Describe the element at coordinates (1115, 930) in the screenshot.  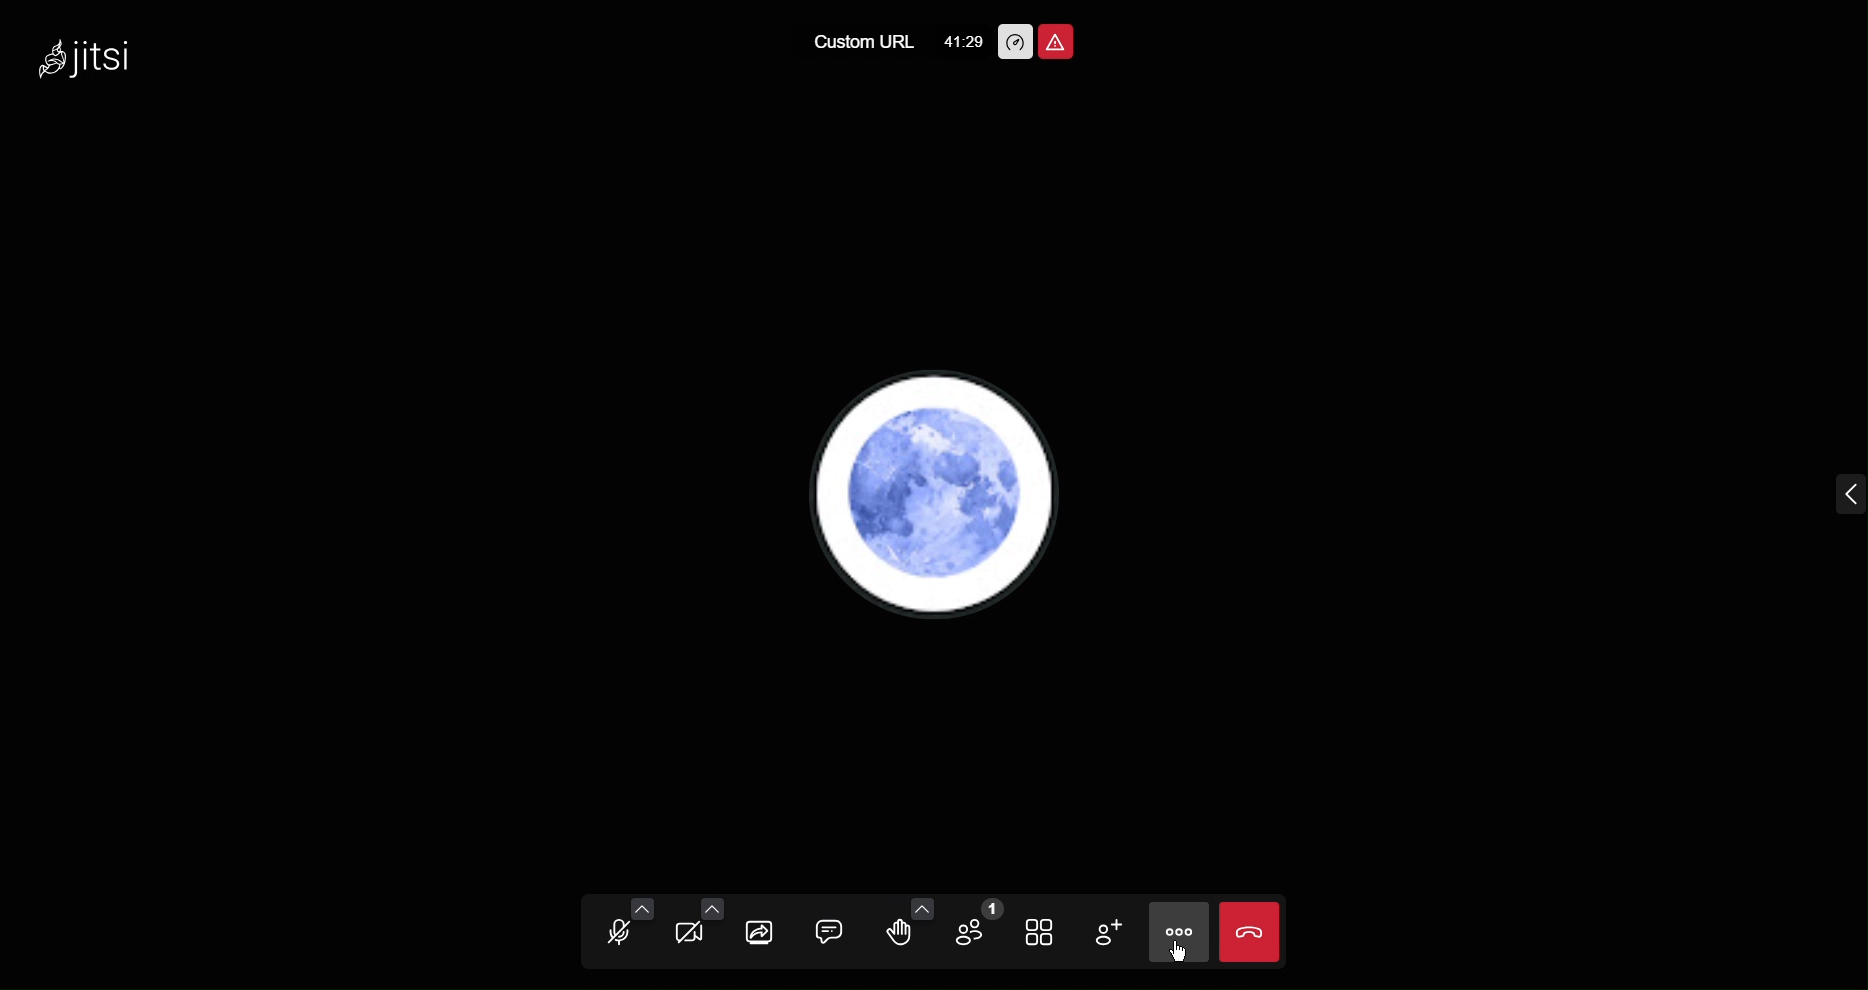
I see `Add Participant` at that location.